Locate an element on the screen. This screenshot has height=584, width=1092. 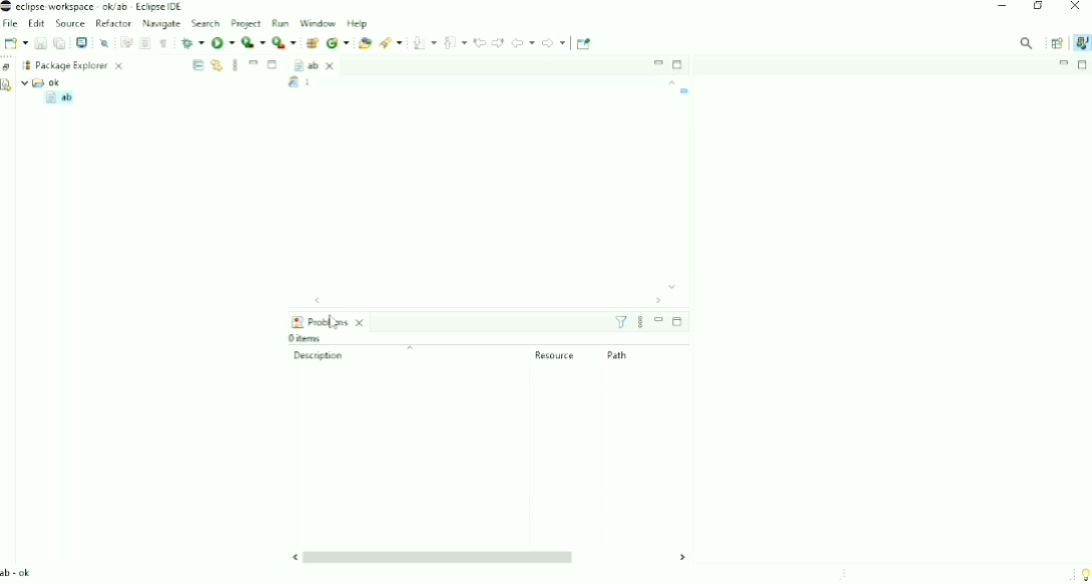
Maximize is located at coordinates (1083, 65).